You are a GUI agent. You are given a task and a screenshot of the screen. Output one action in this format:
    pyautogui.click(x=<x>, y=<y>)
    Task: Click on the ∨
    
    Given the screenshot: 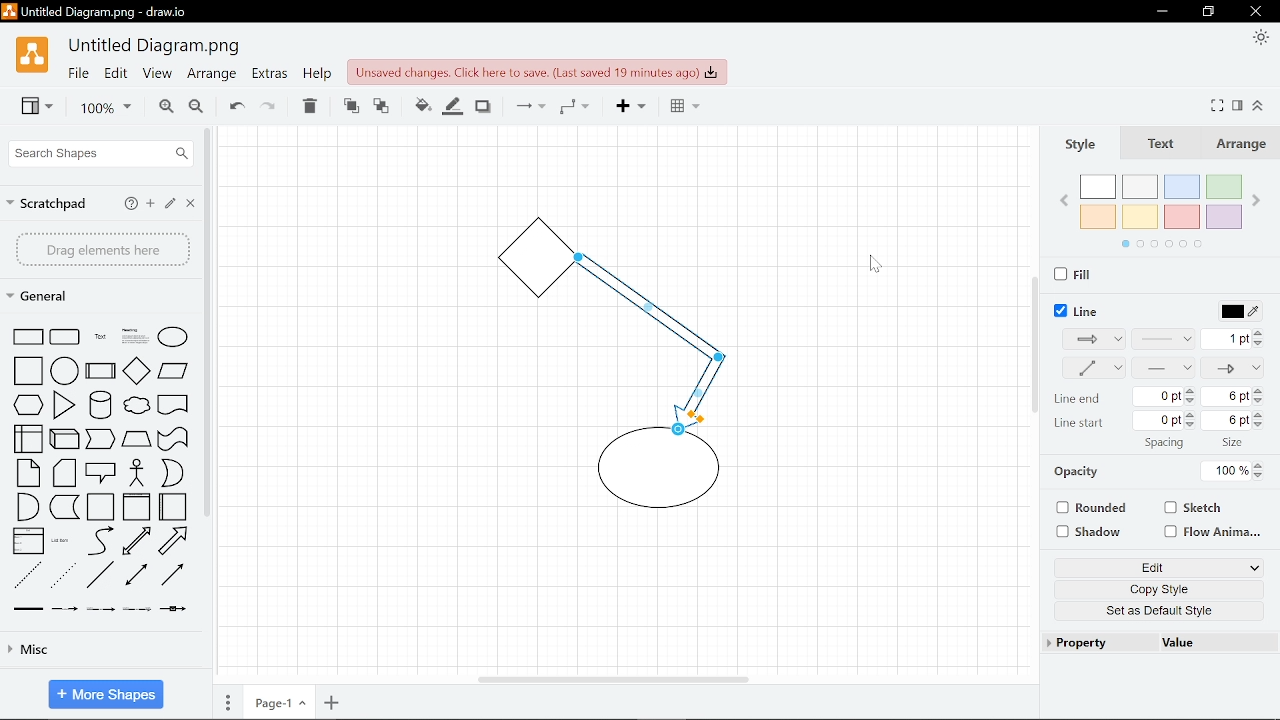 What is the action you would take?
    pyautogui.click(x=1255, y=567)
    